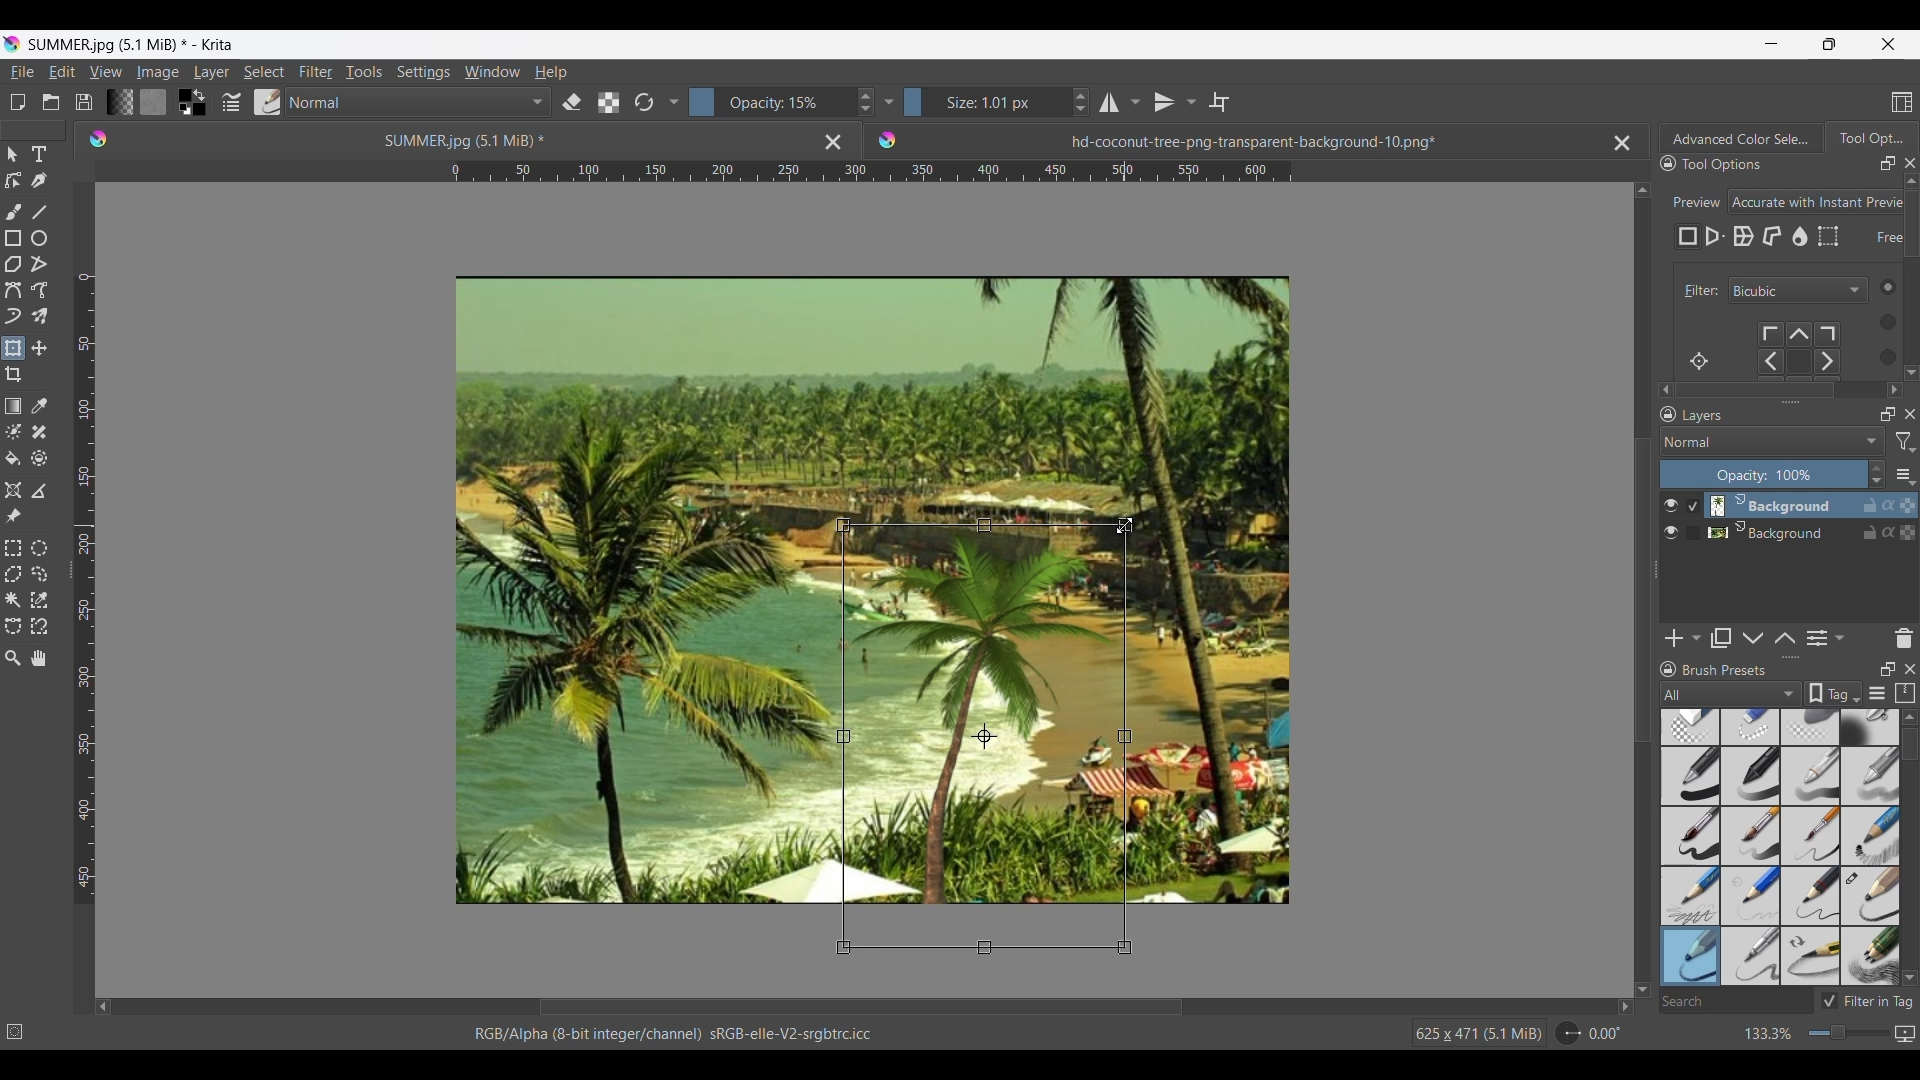 The image size is (1920, 1080). Describe the element at coordinates (570, 101) in the screenshot. I see `Set eraser mode` at that location.